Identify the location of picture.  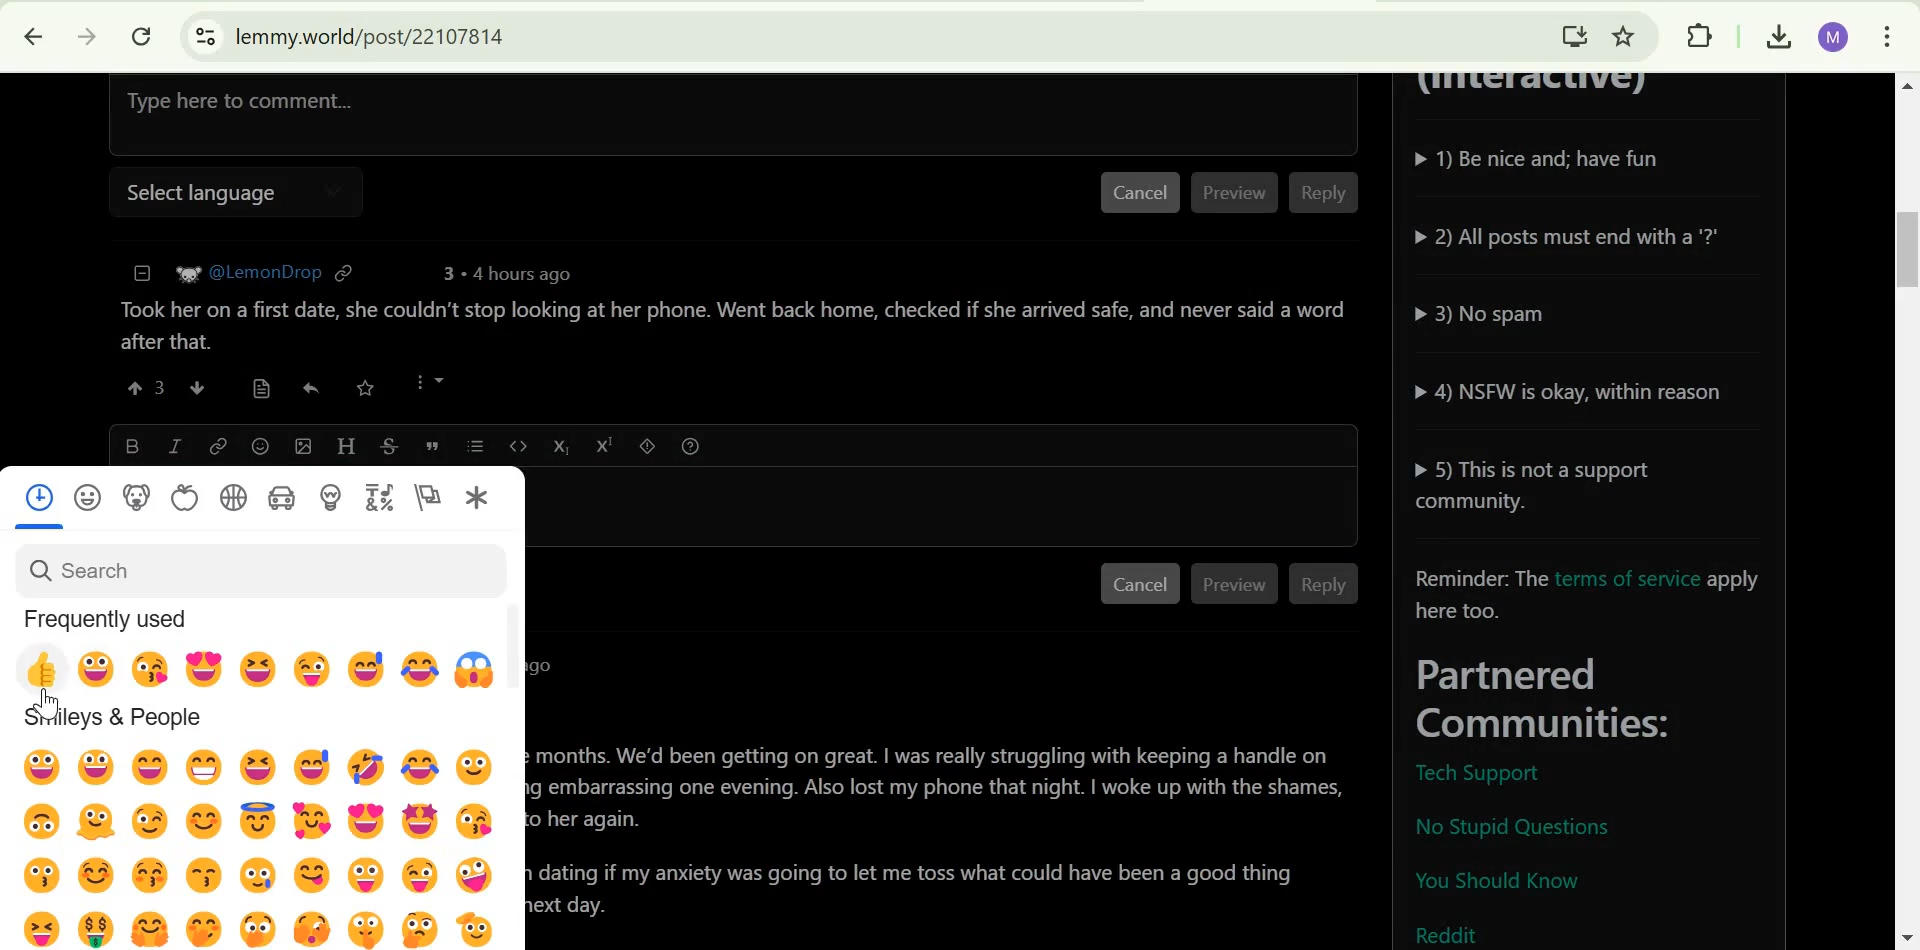
(188, 272).